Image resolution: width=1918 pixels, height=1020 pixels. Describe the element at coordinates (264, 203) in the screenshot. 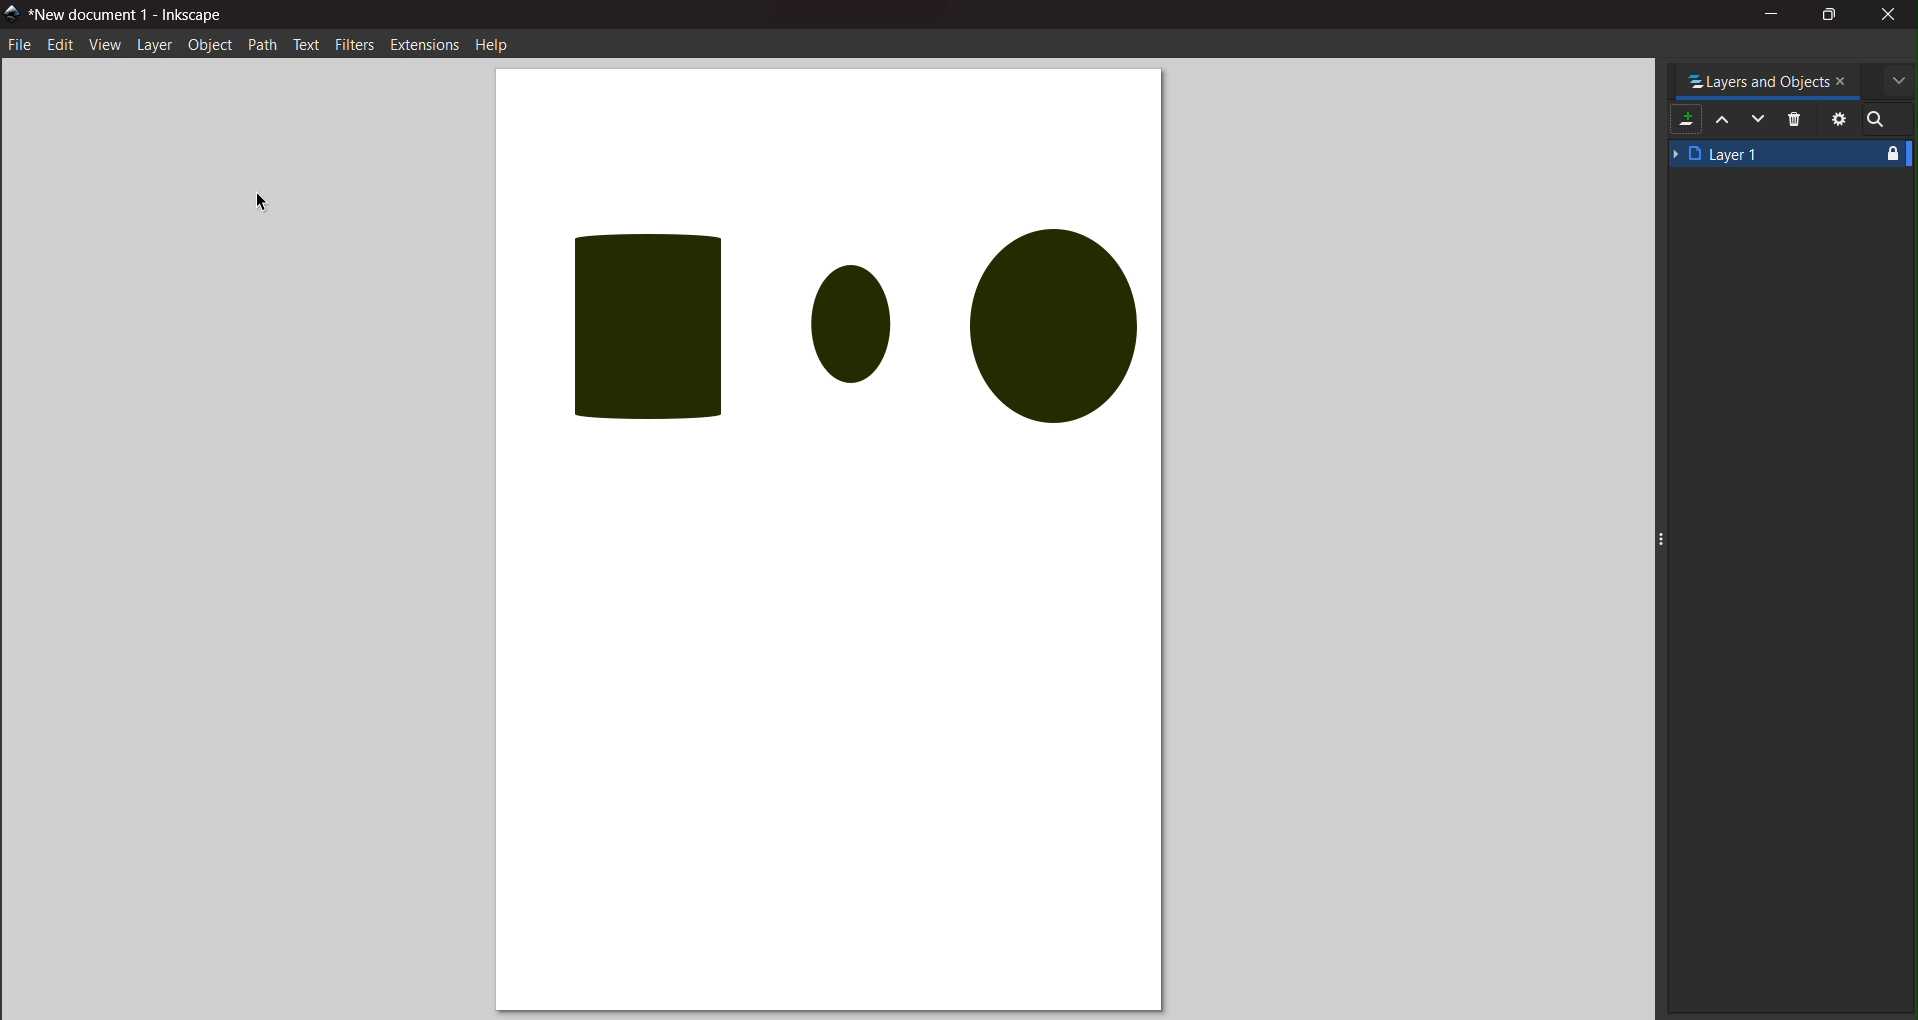

I see `cursor` at that location.